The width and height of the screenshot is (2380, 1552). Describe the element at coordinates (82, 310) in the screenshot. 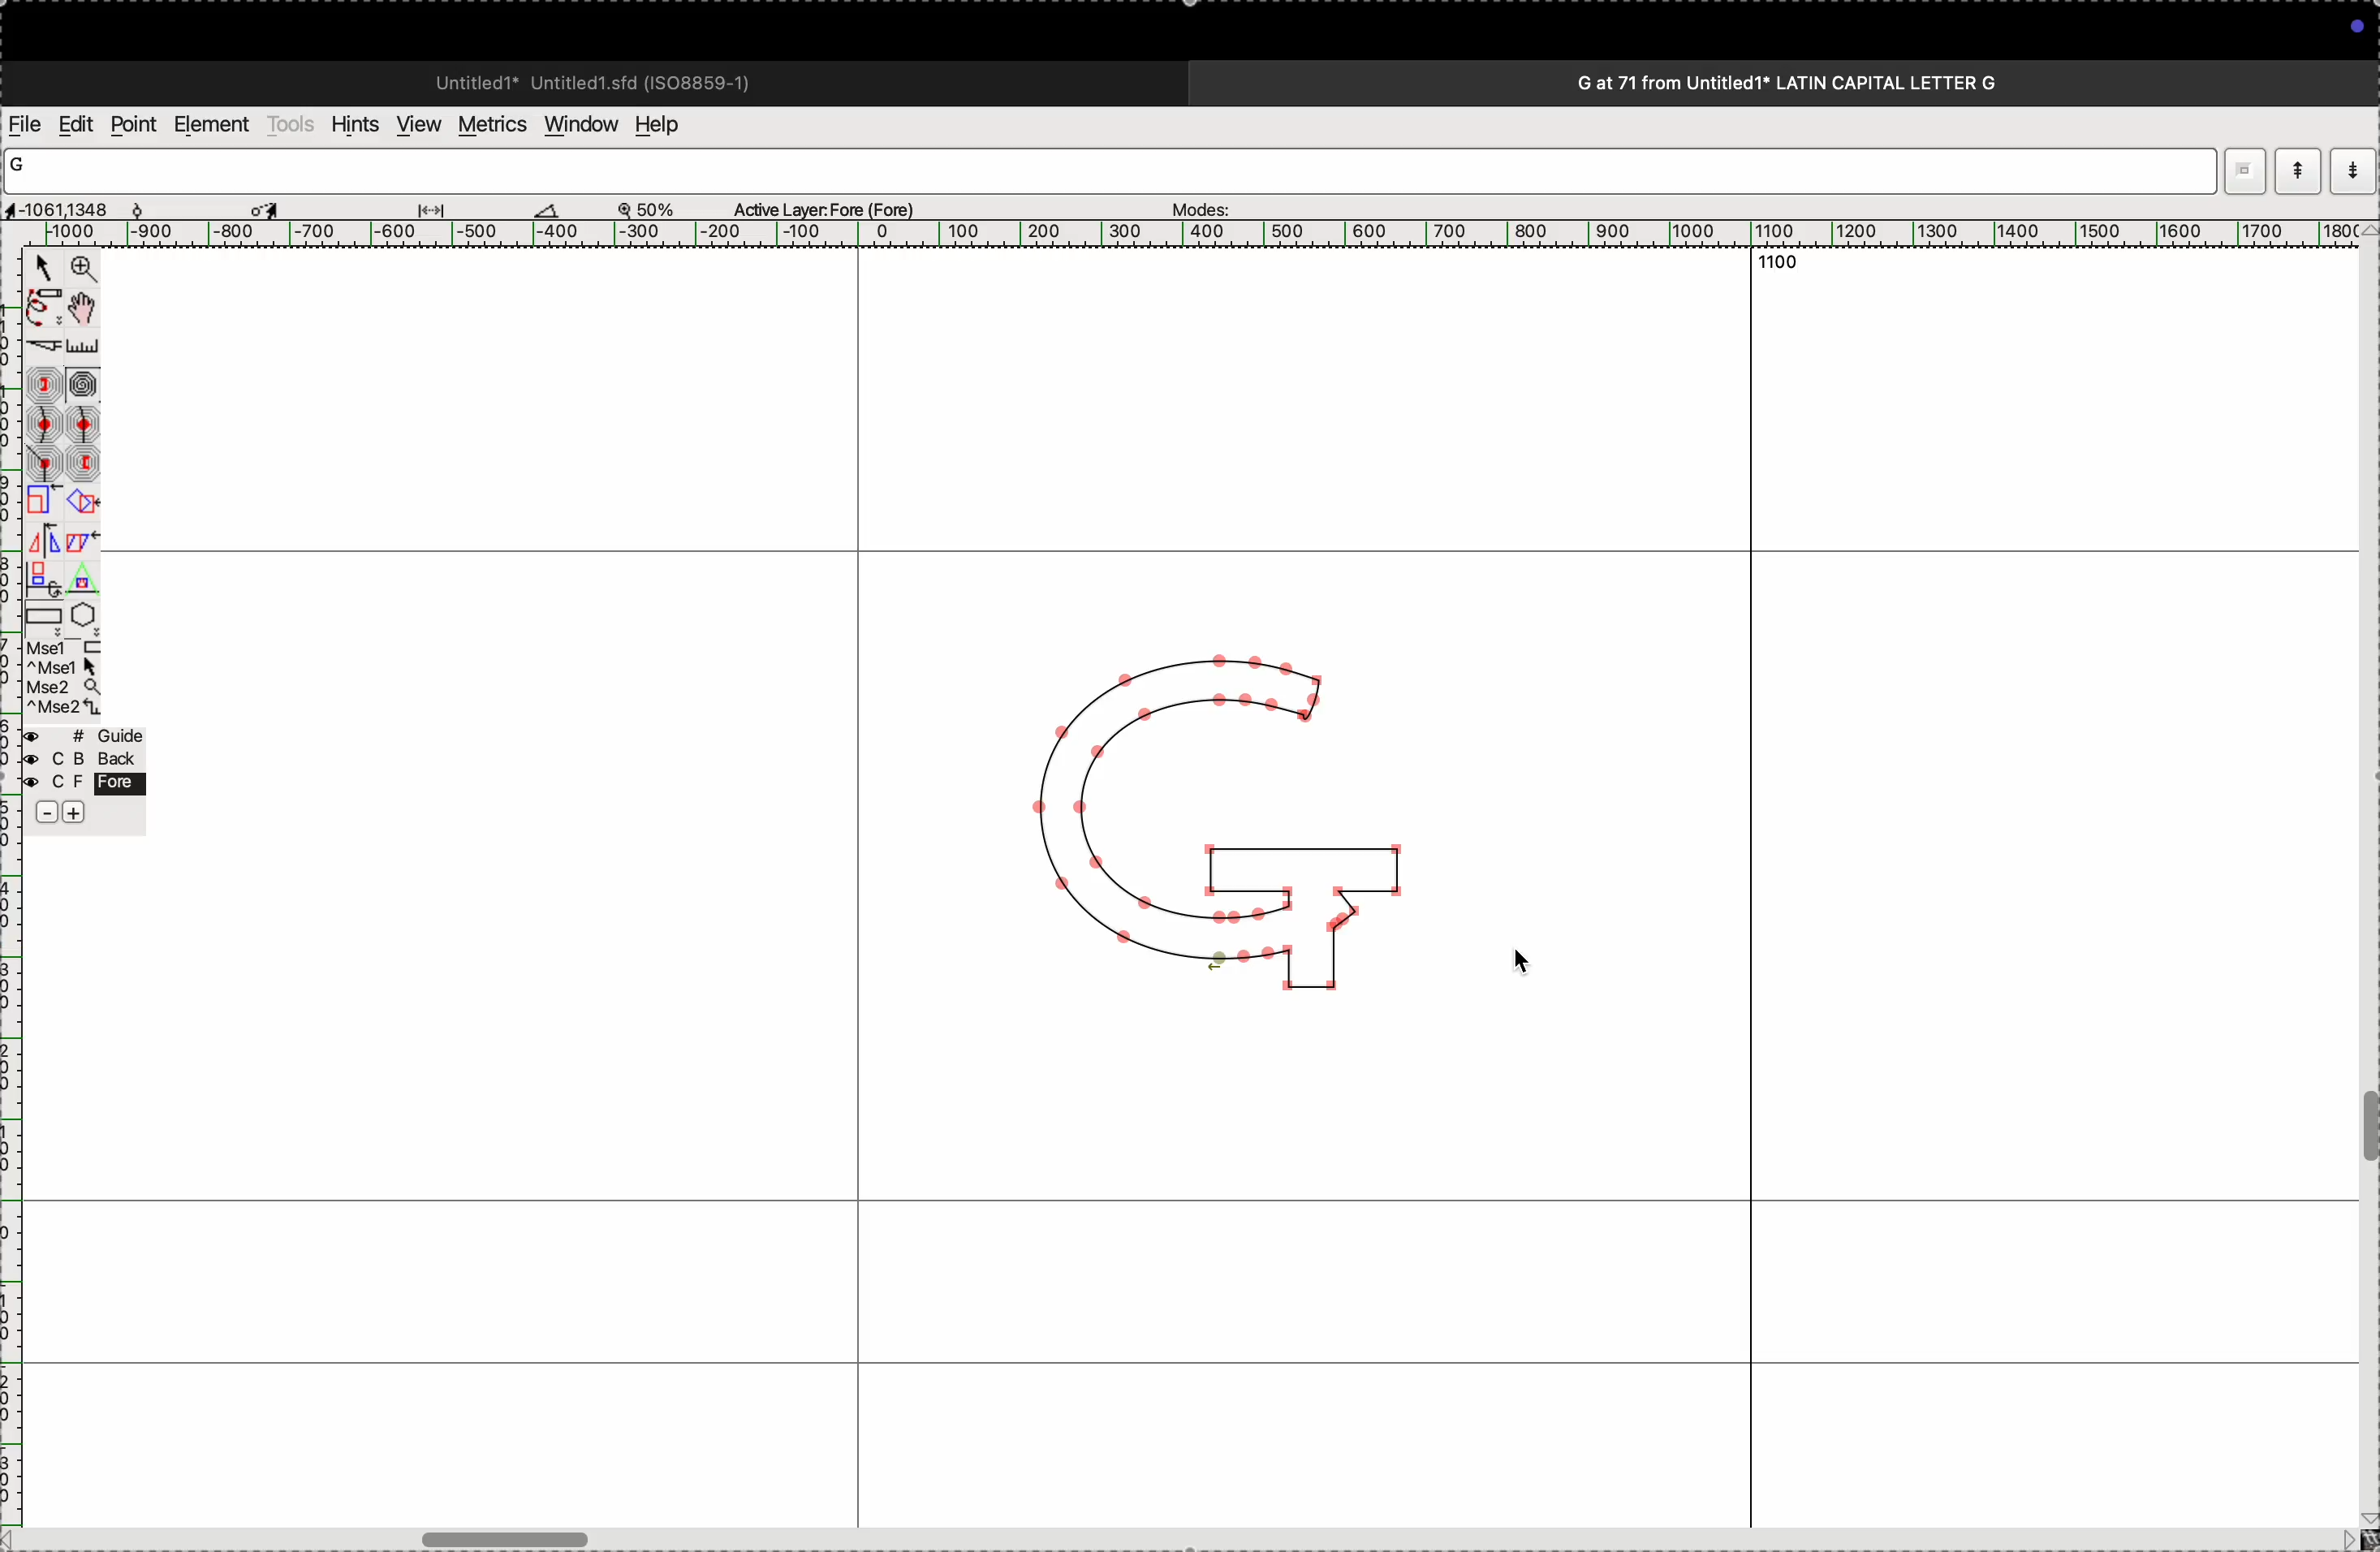

I see `Pan` at that location.